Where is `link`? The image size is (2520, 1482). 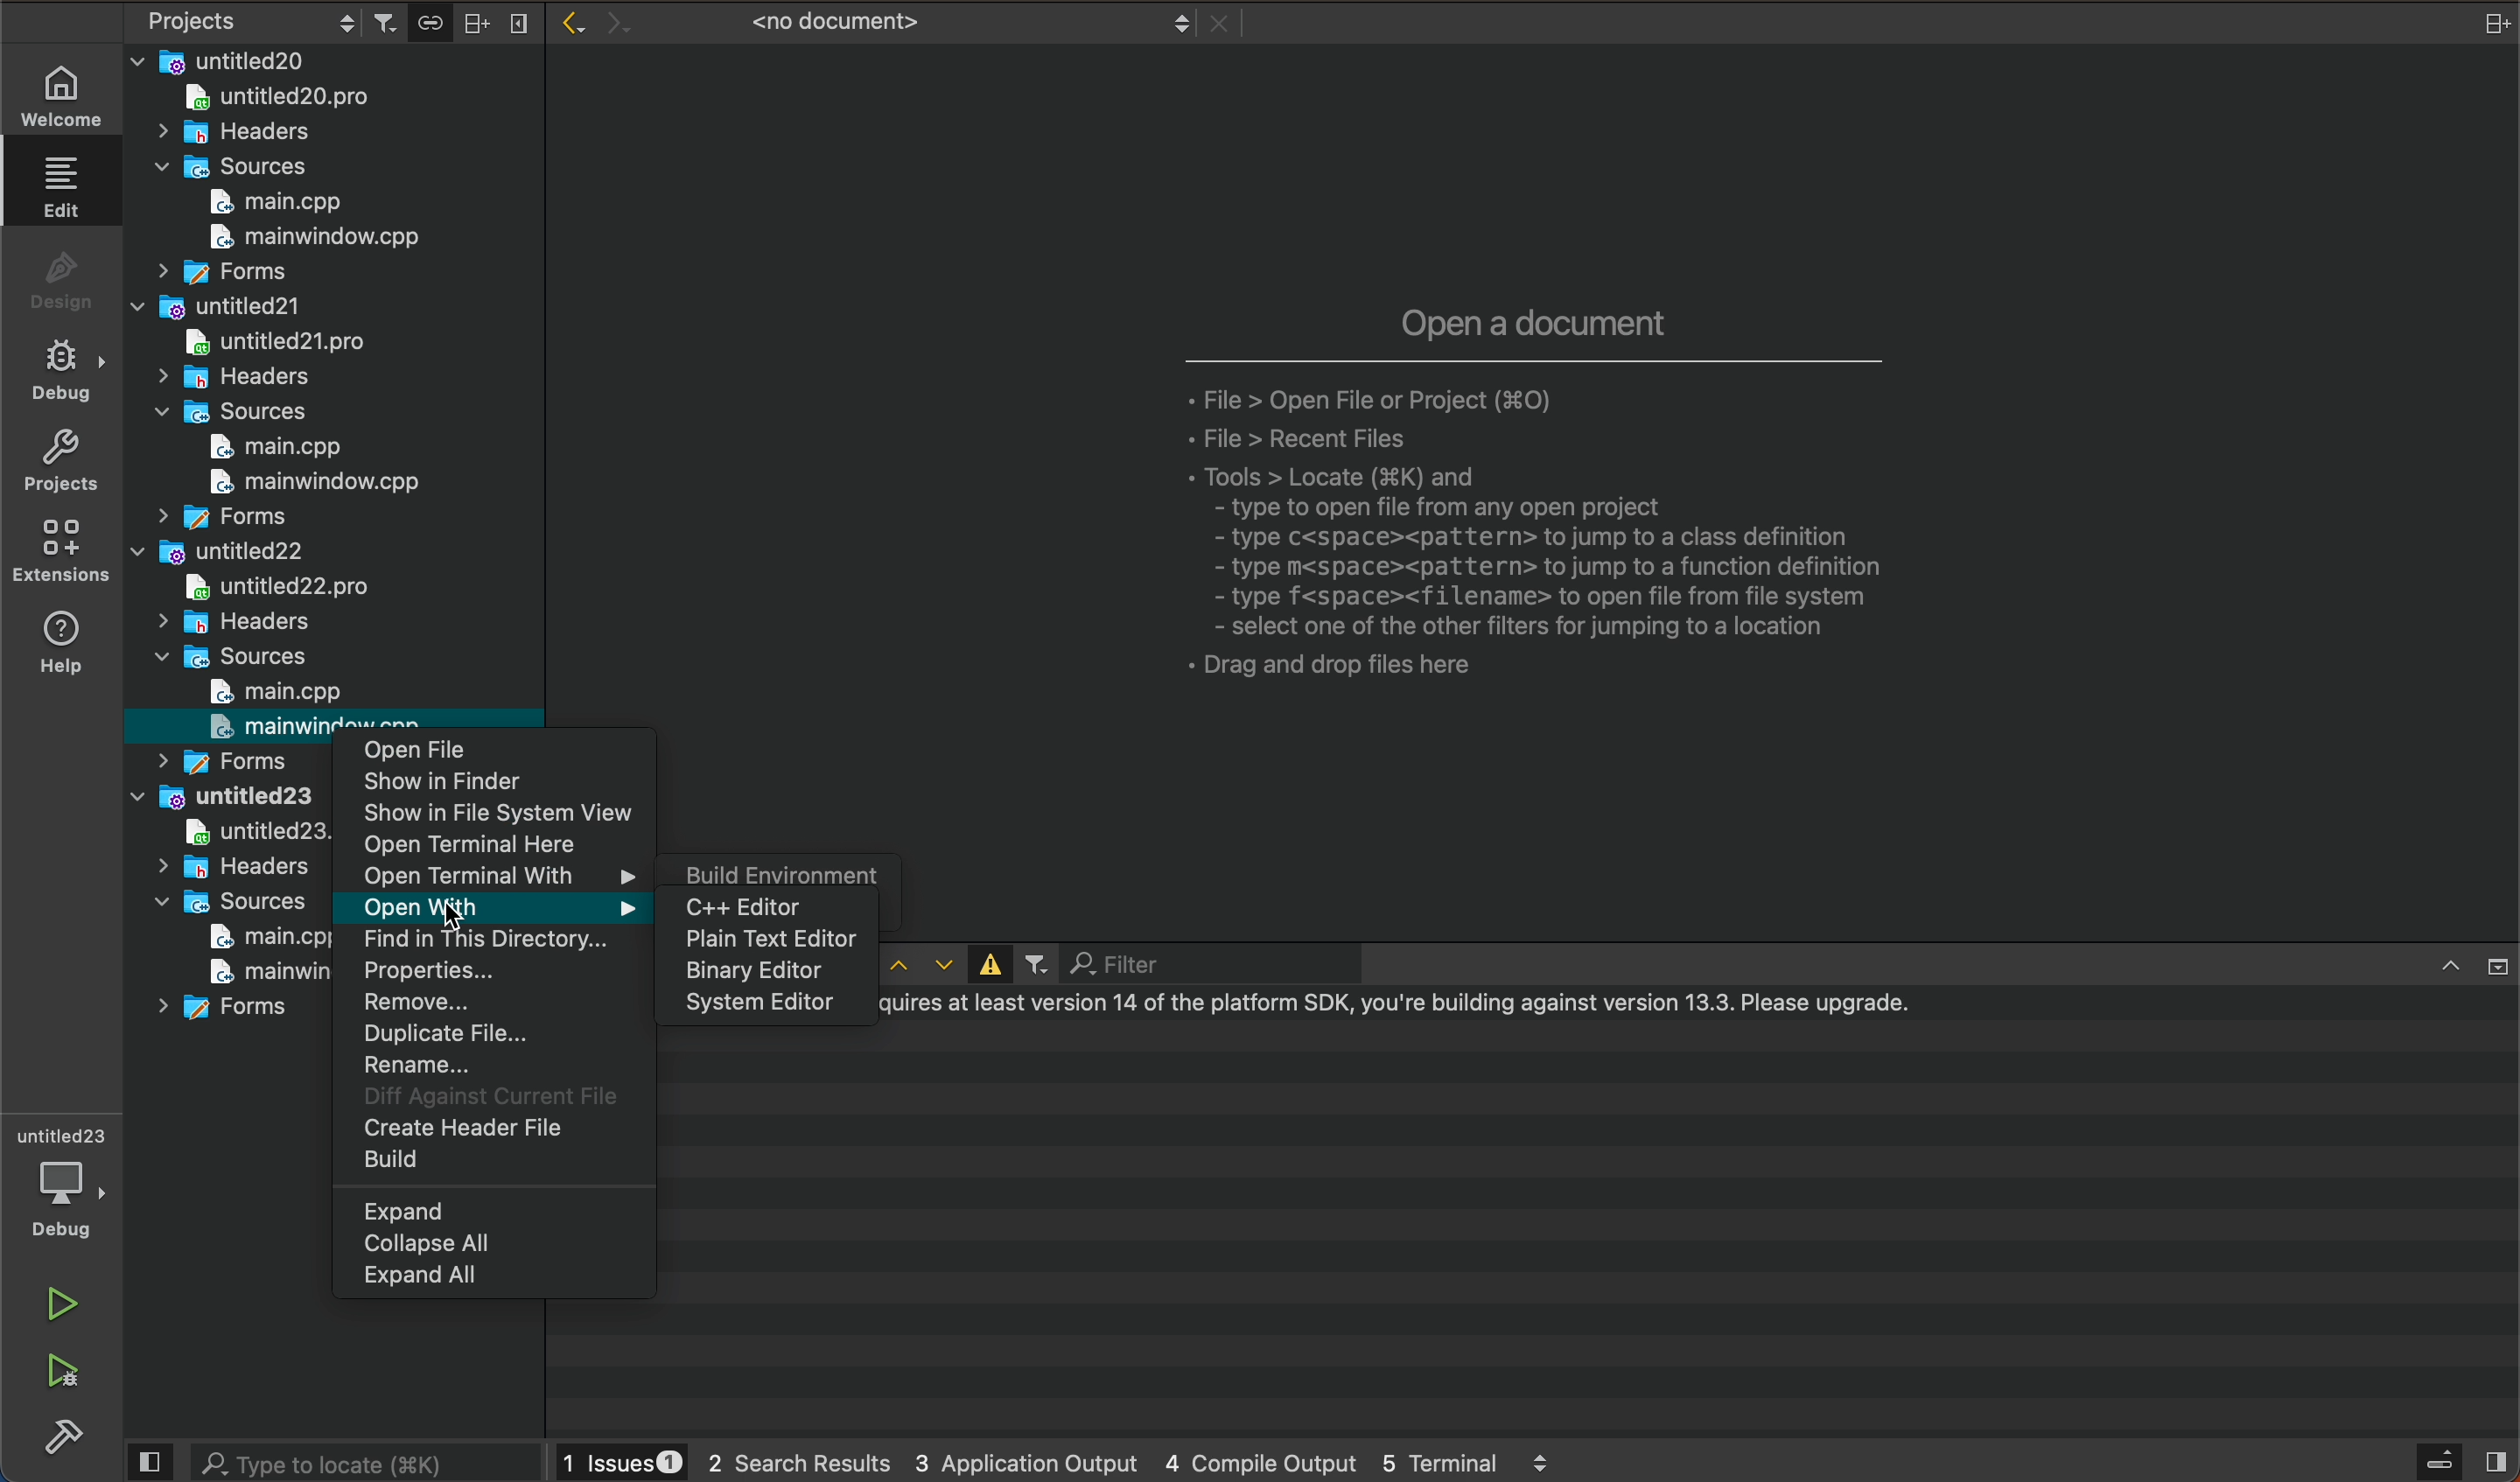
link is located at coordinates (429, 20).